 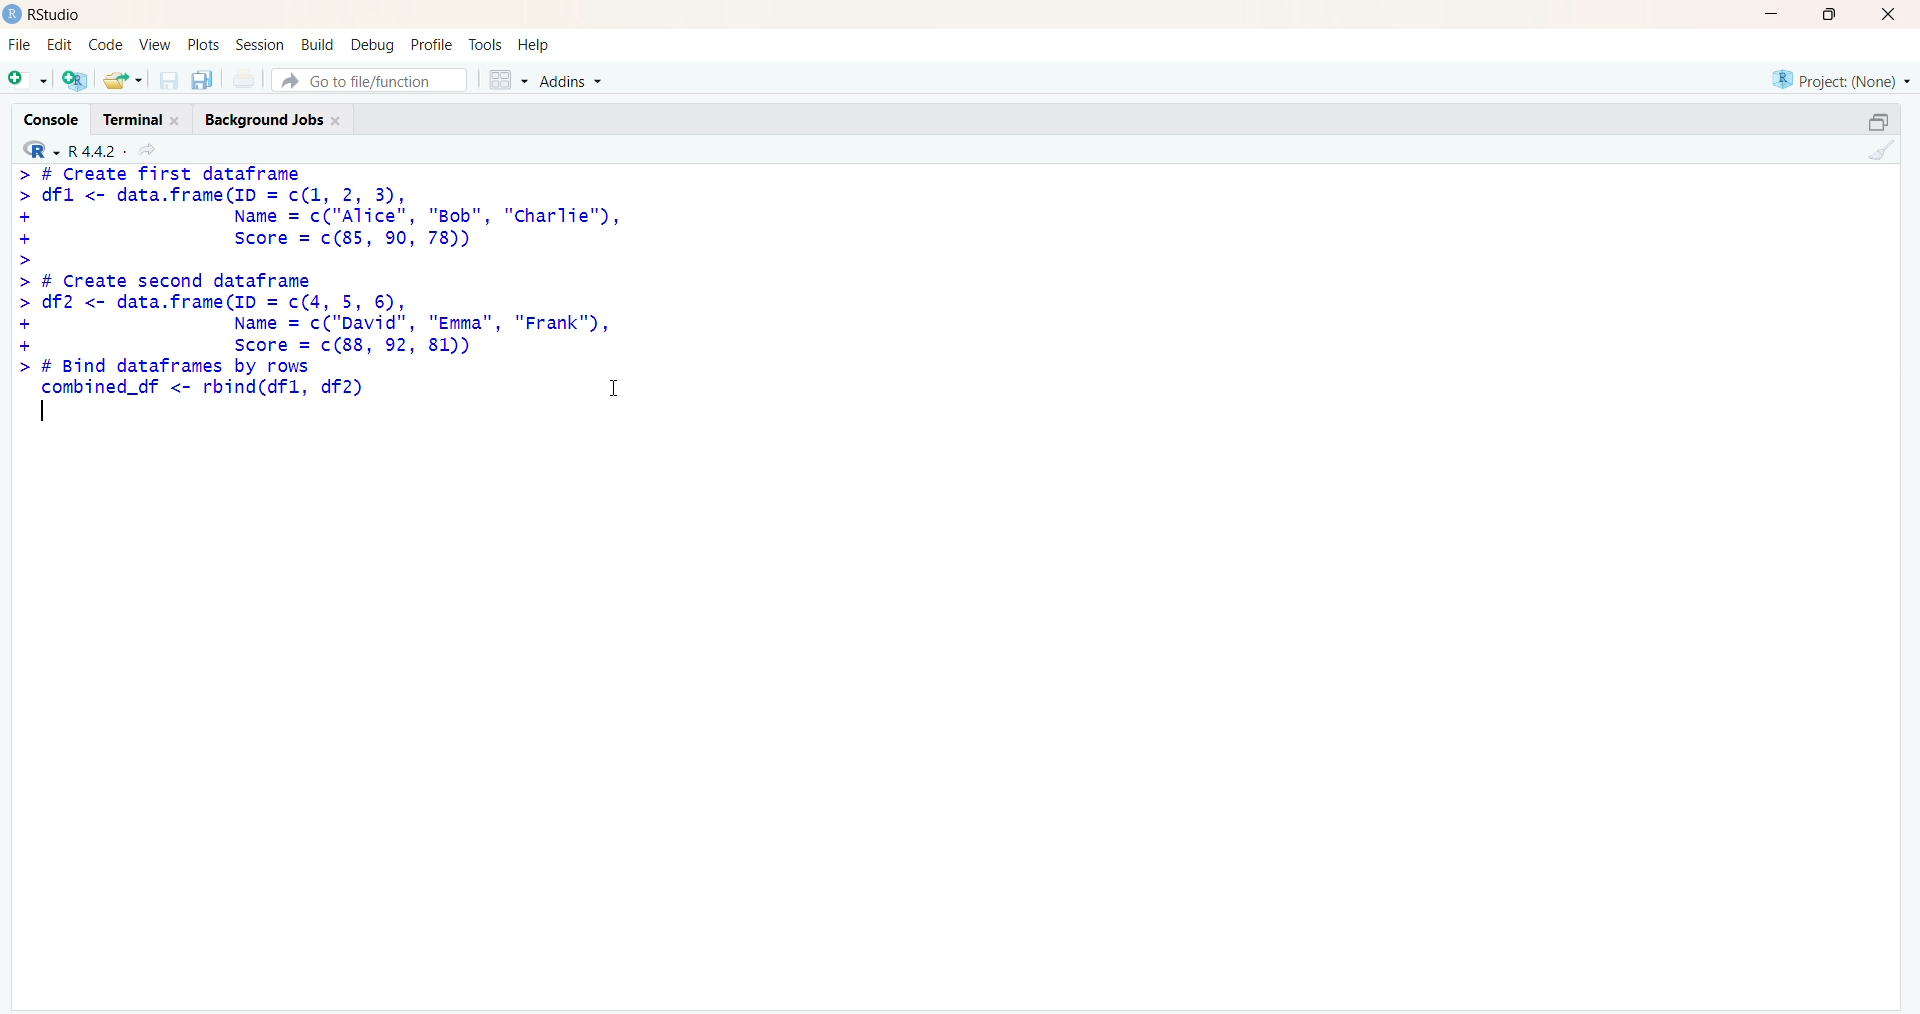 I want to click on Build, so click(x=318, y=44).